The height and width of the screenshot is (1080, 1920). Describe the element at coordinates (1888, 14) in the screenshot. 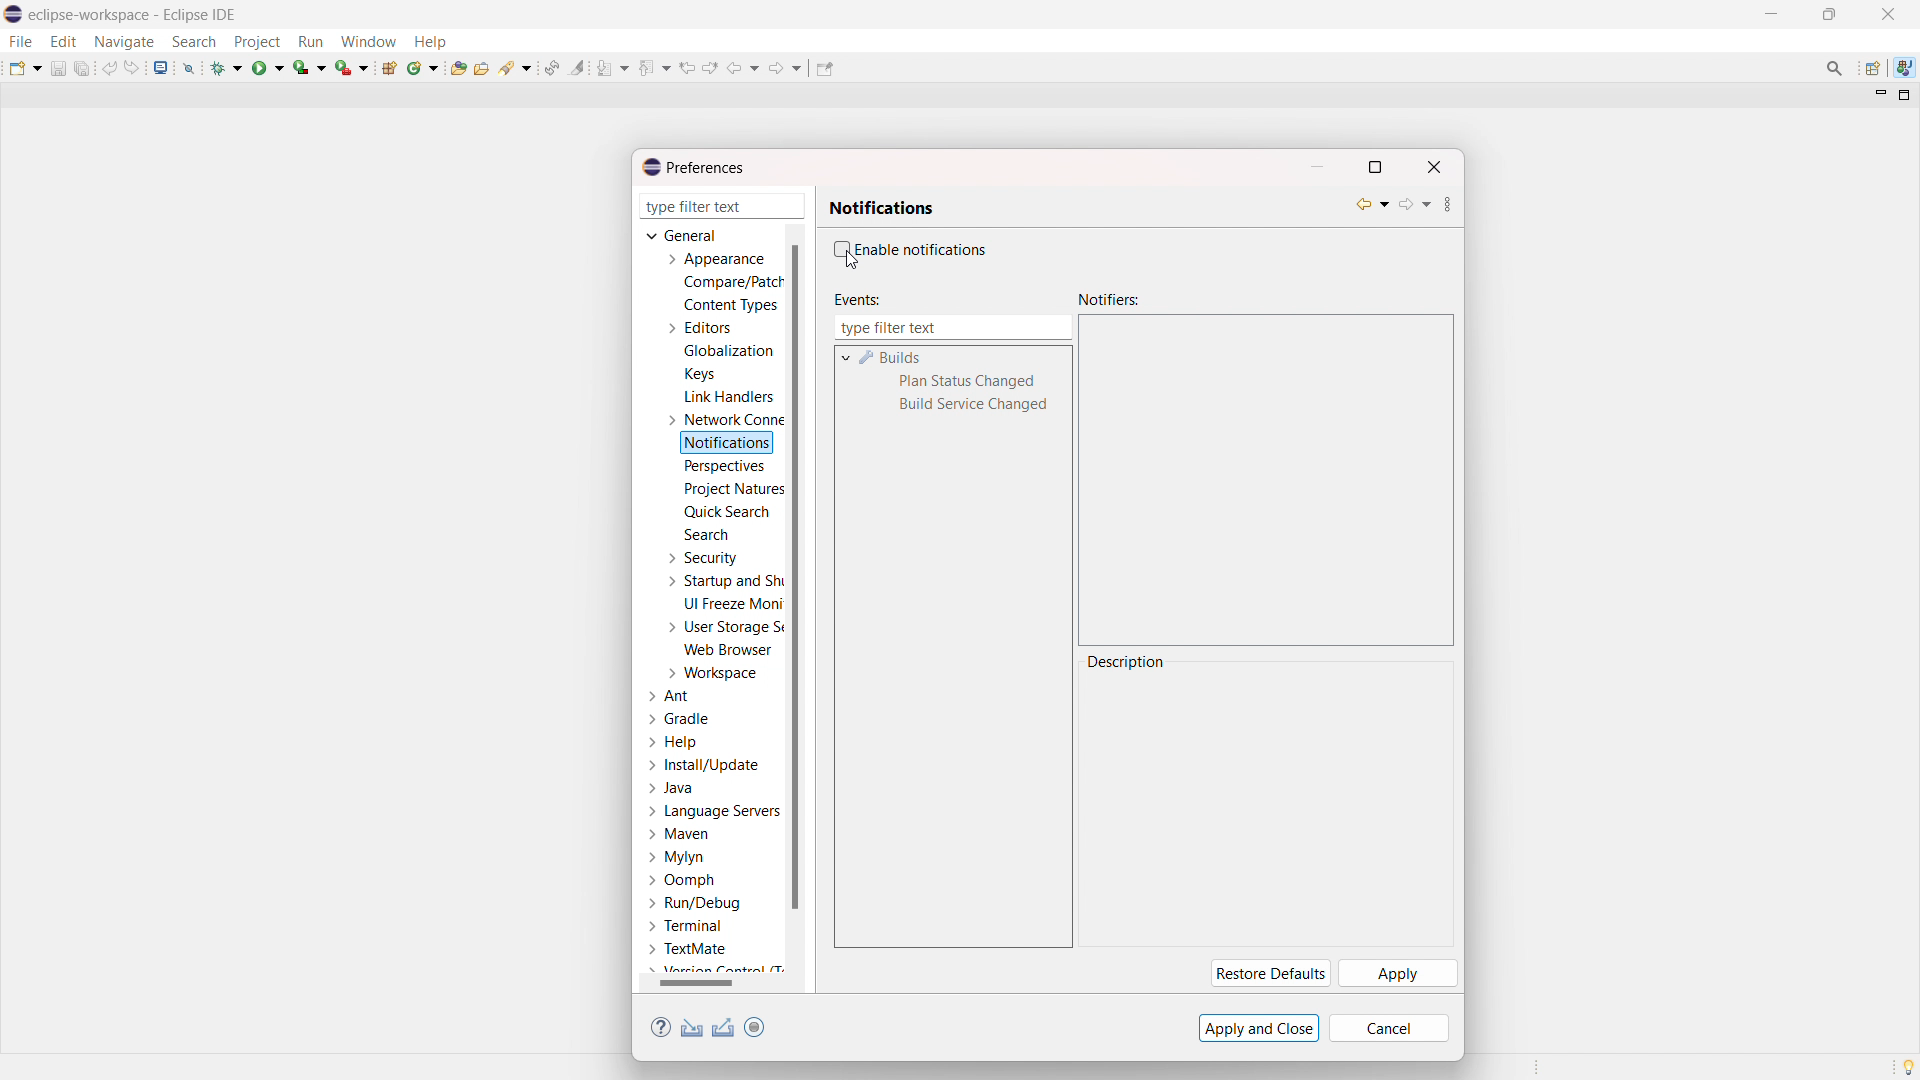

I see `close` at that location.